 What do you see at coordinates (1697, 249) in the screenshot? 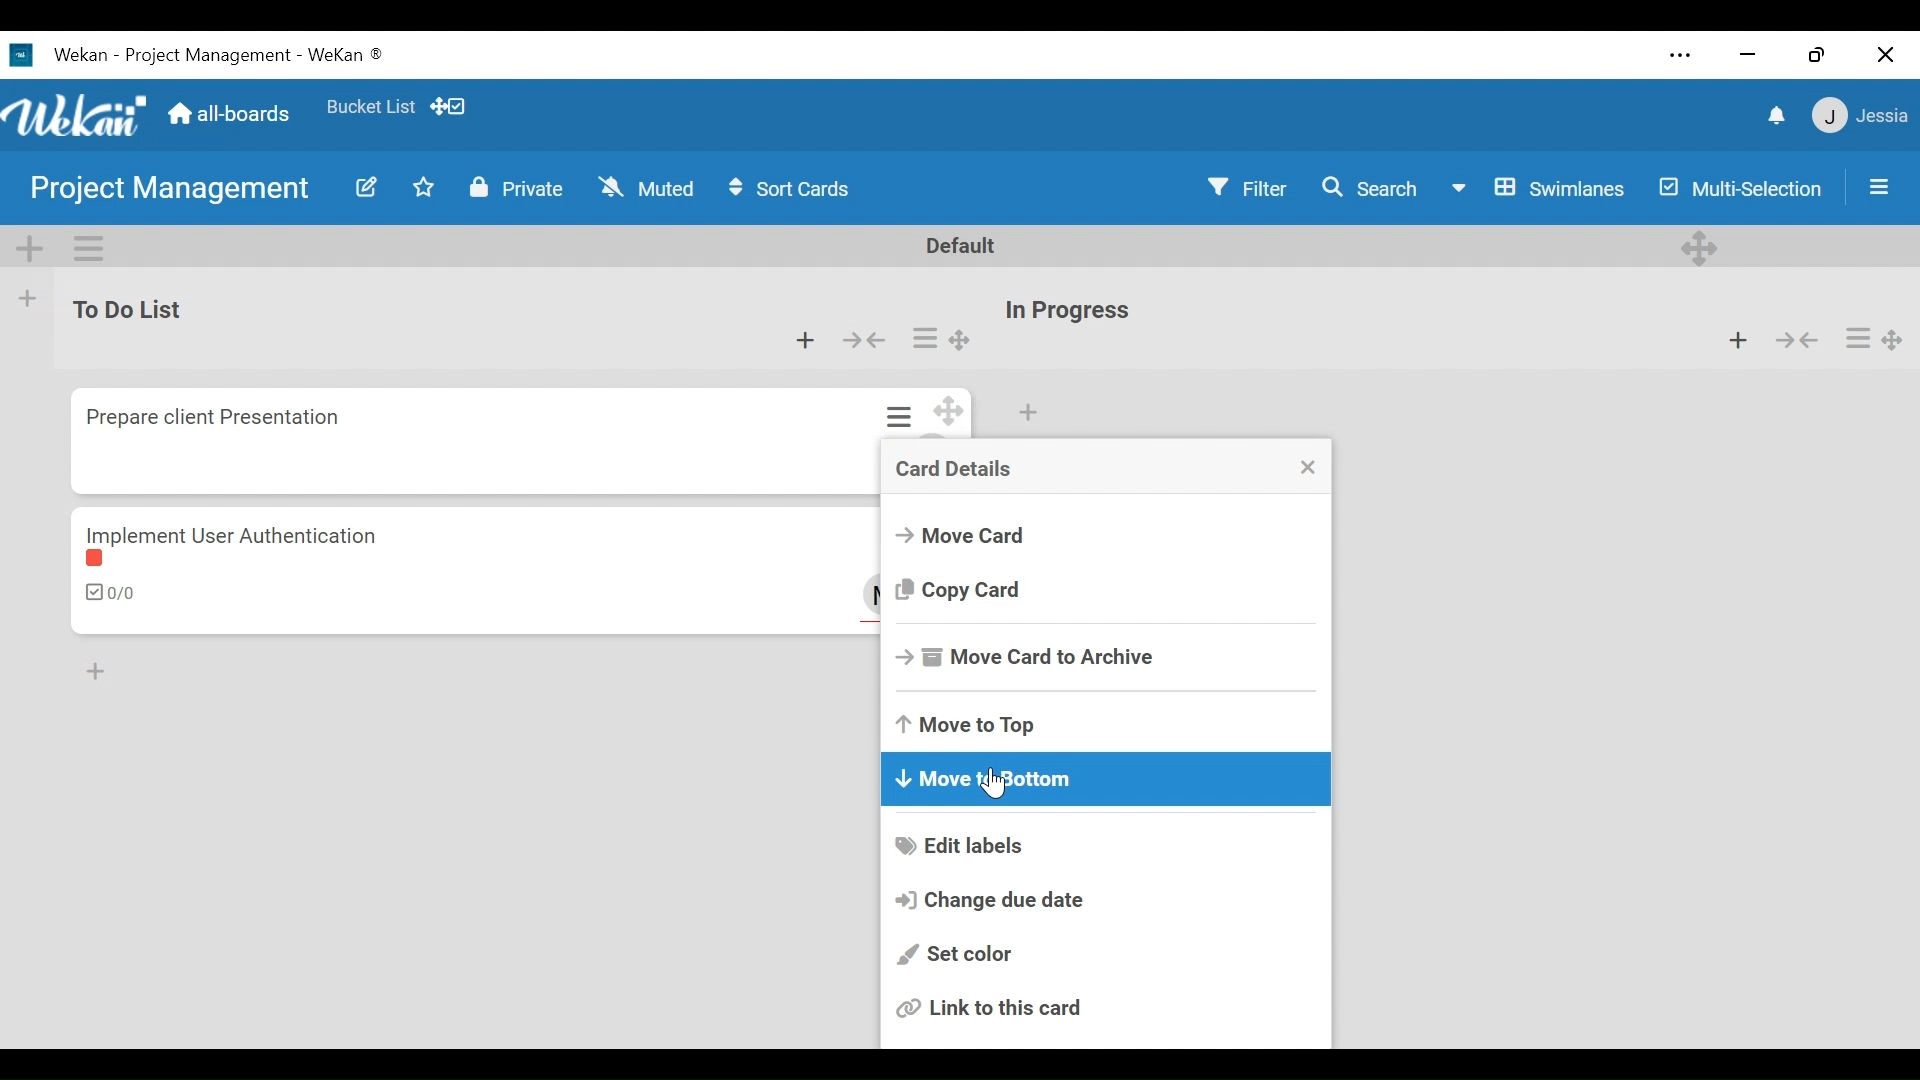
I see `Desktop drag handles` at bounding box center [1697, 249].